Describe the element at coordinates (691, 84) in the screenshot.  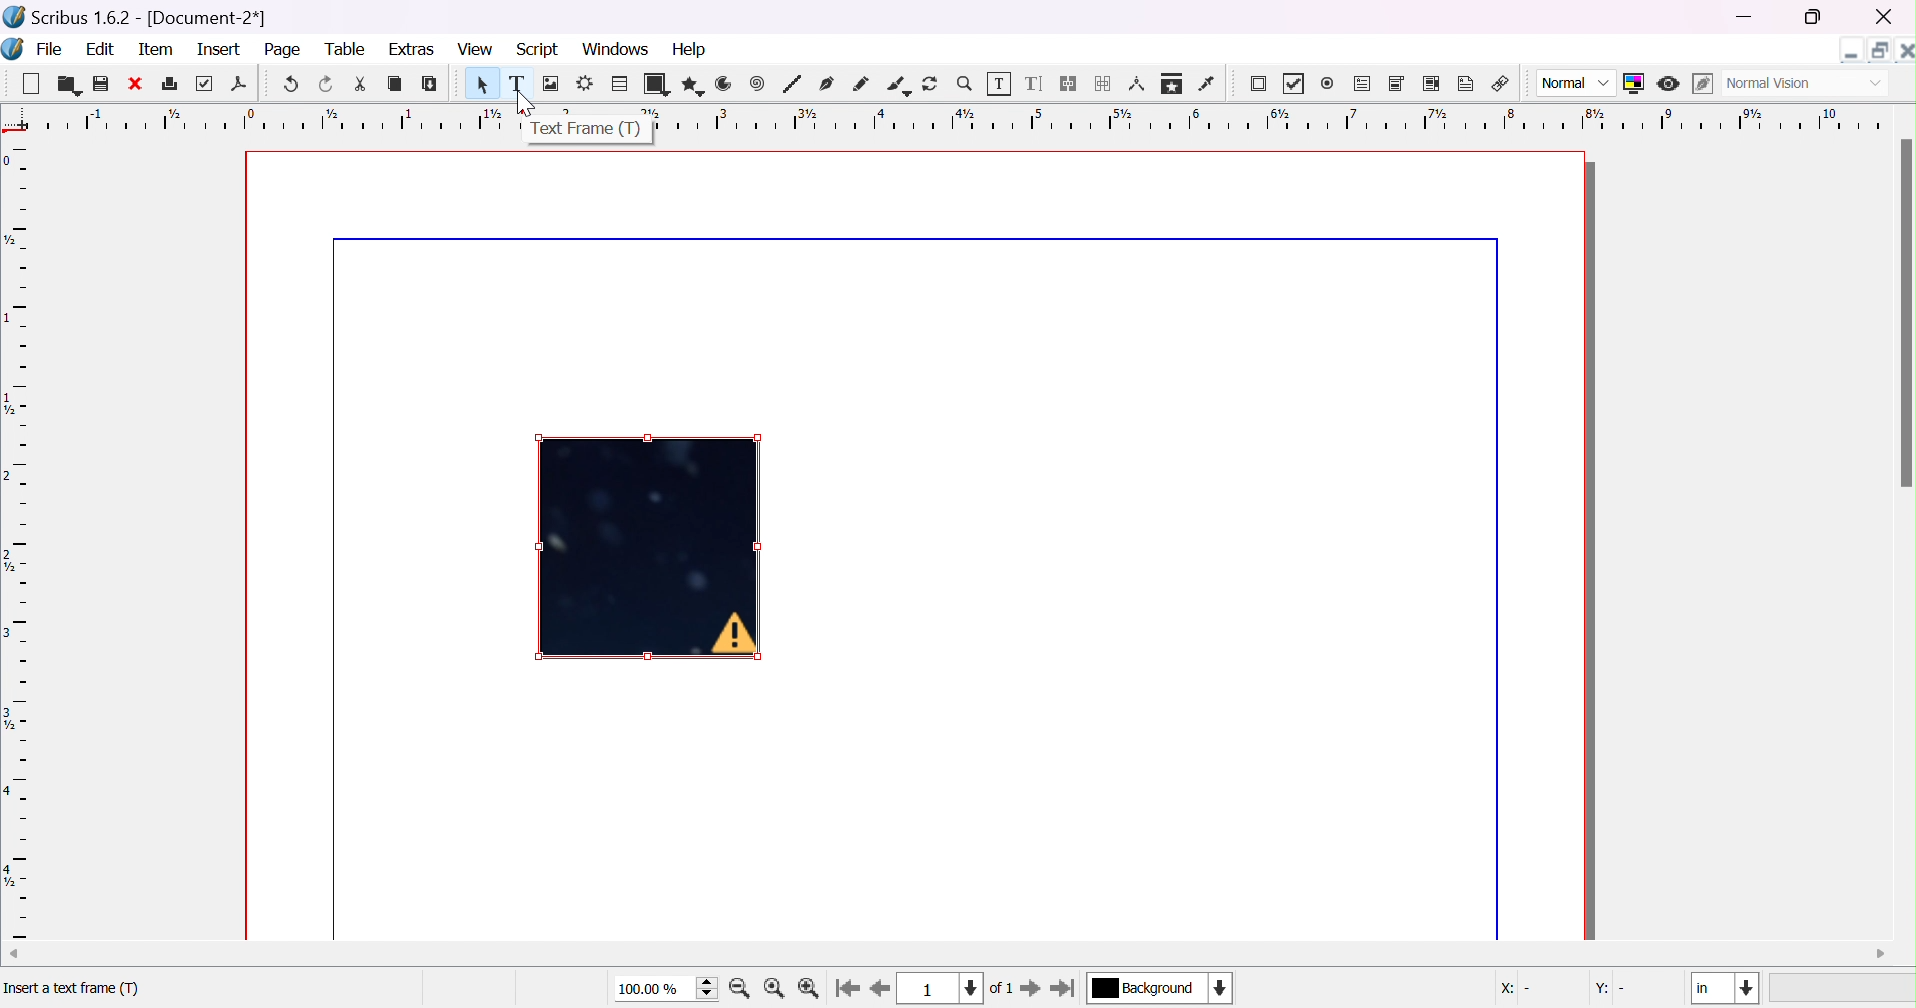
I see `polygon` at that location.